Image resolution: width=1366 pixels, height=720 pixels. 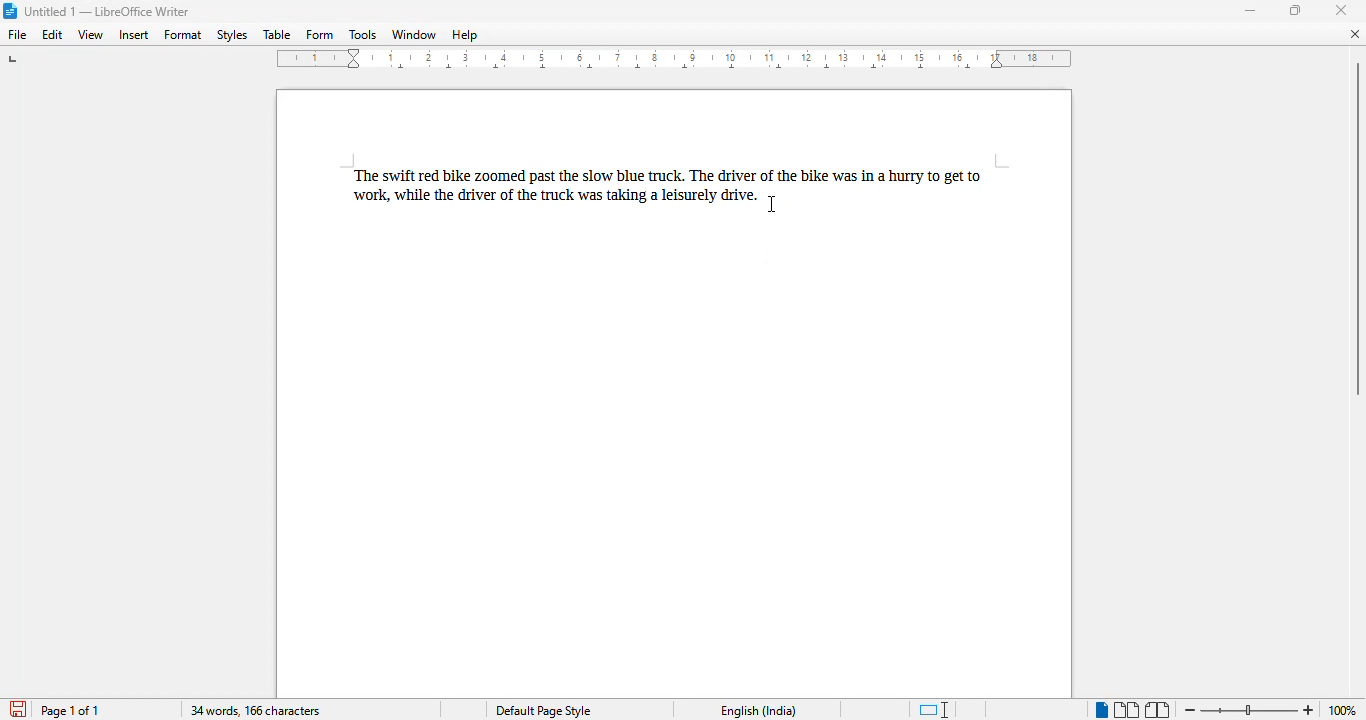 What do you see at coordinates (18, 709) in the screenshot?
I see `click to save document` at bounding box center [18, 709].